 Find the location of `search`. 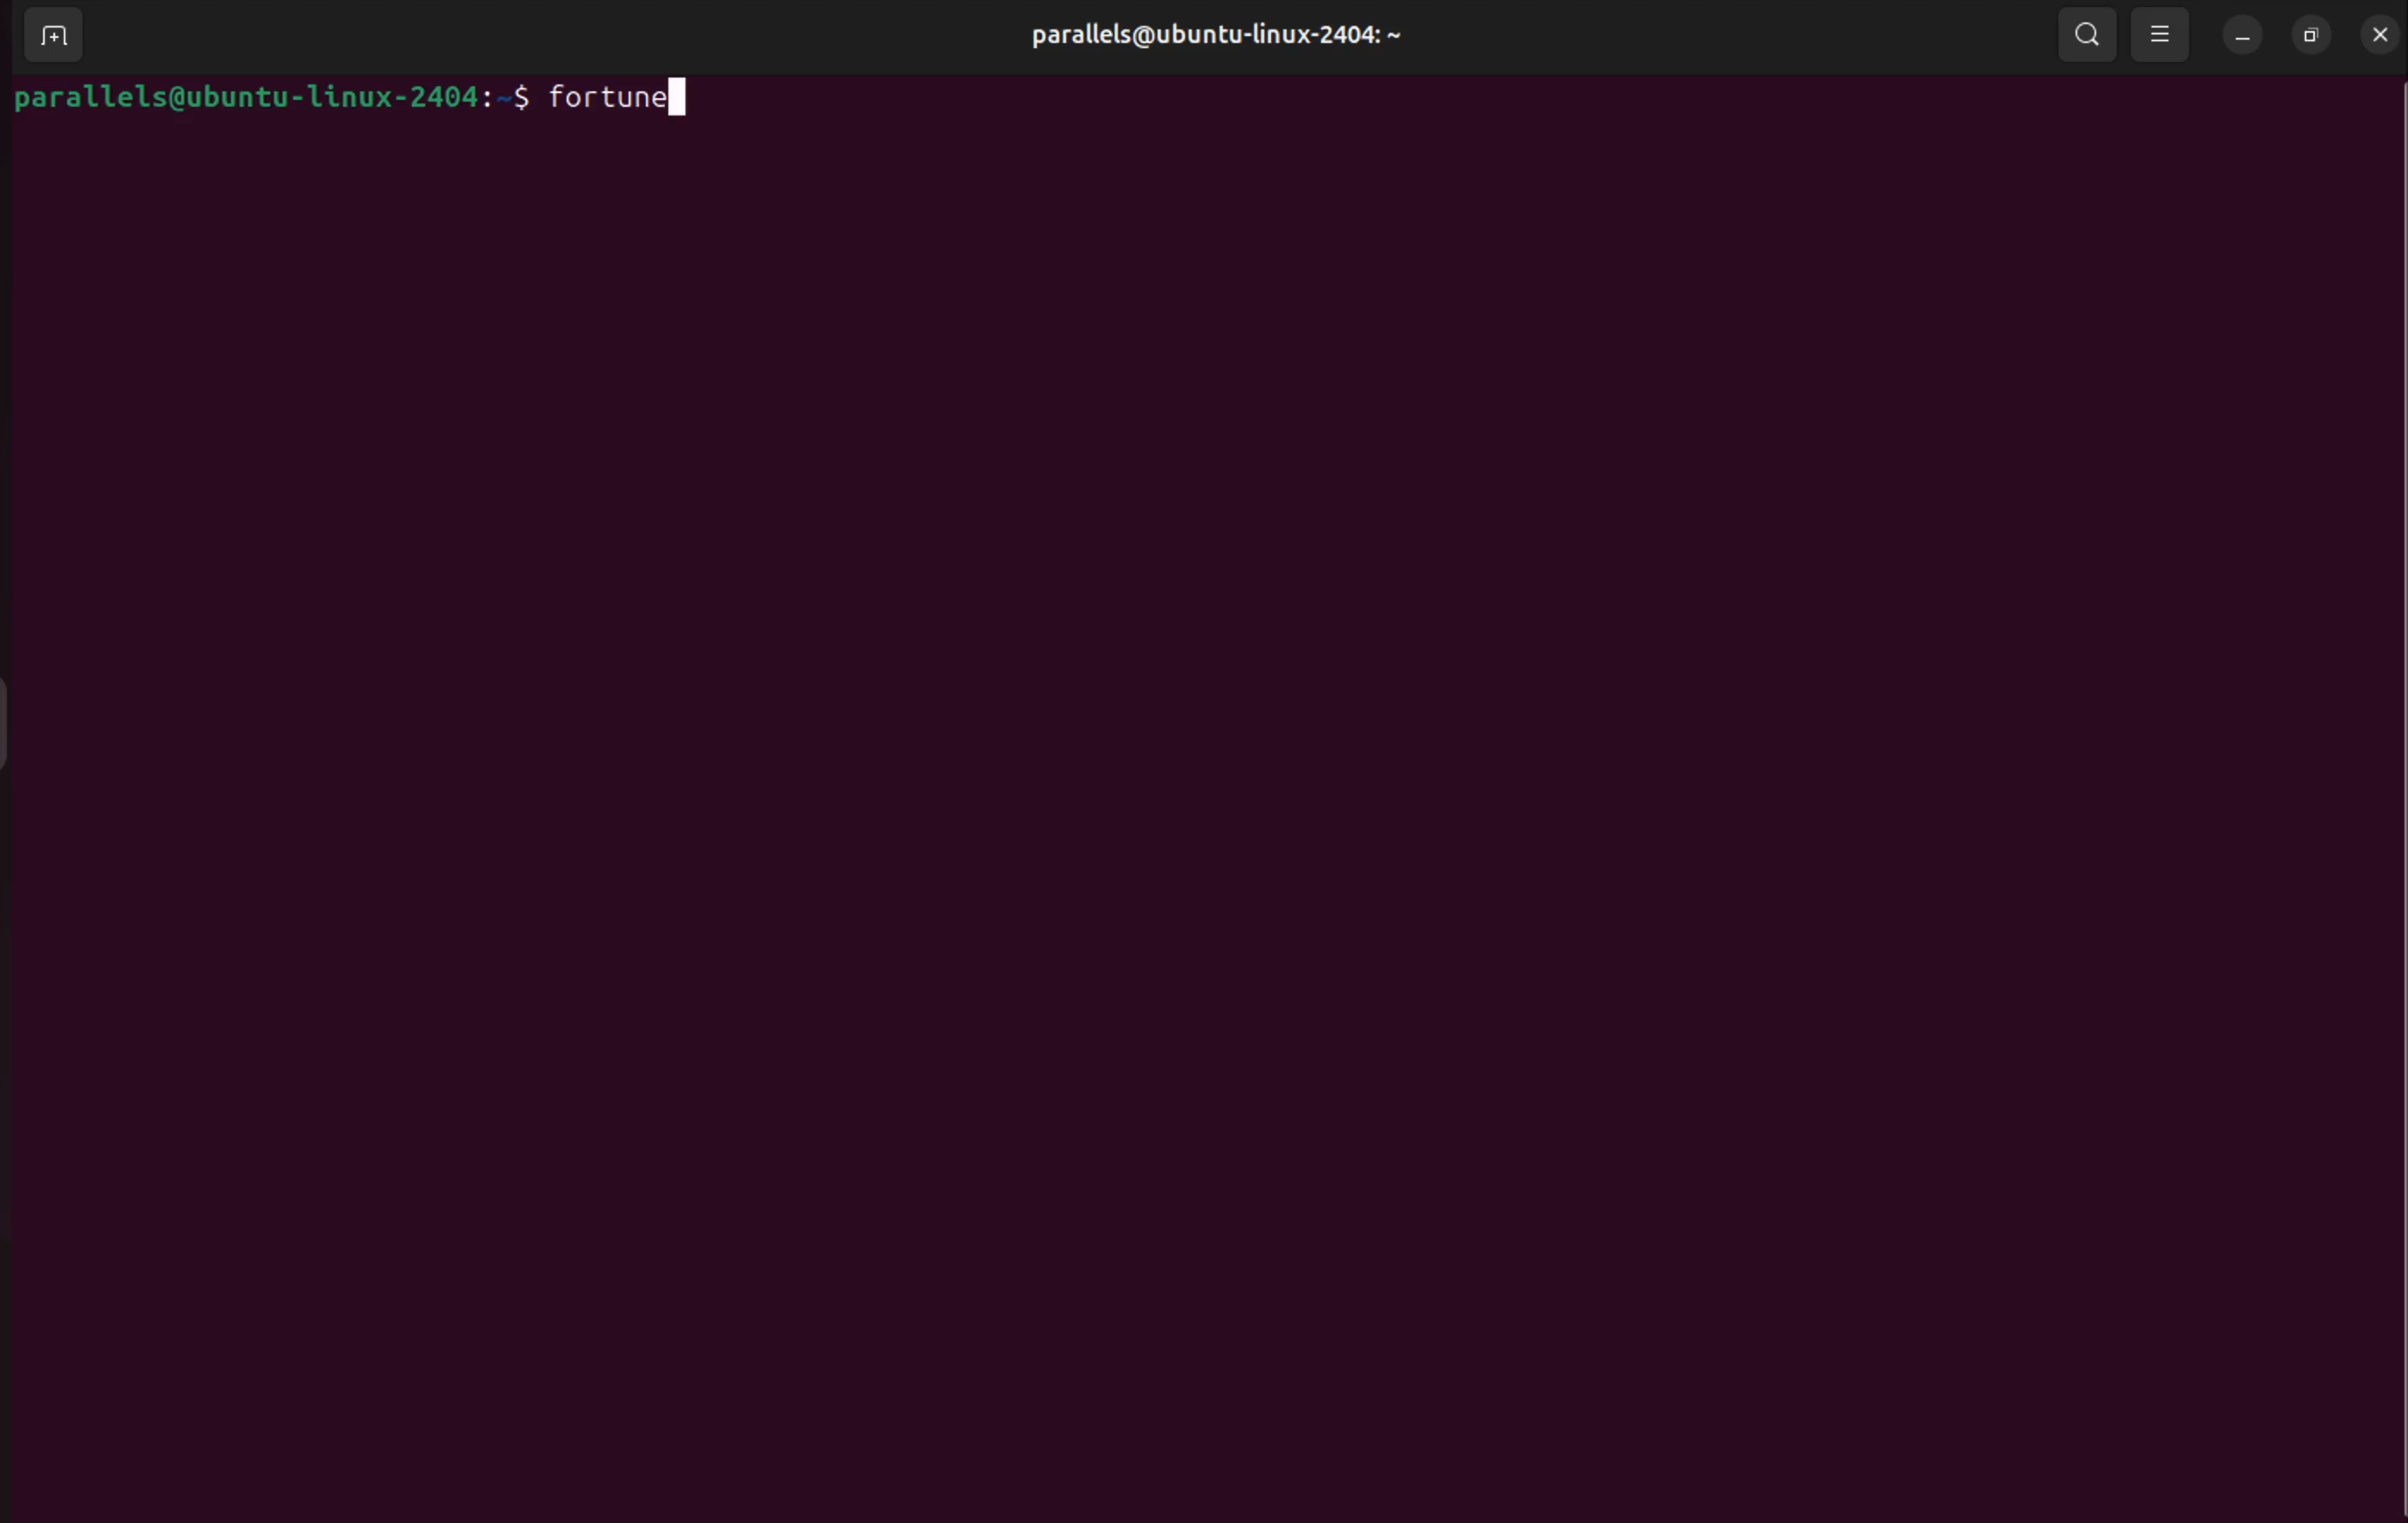

search is located at coordinates (2091, 35).